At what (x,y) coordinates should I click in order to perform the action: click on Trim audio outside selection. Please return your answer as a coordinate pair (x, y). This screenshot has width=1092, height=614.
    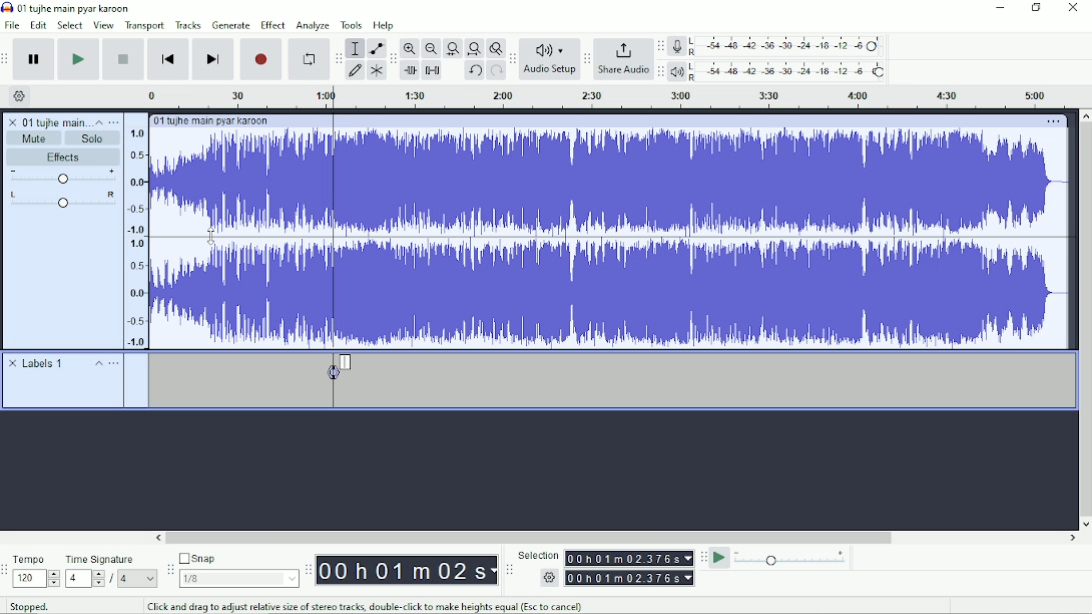
    Looking at the image, I should click on (410, 71).